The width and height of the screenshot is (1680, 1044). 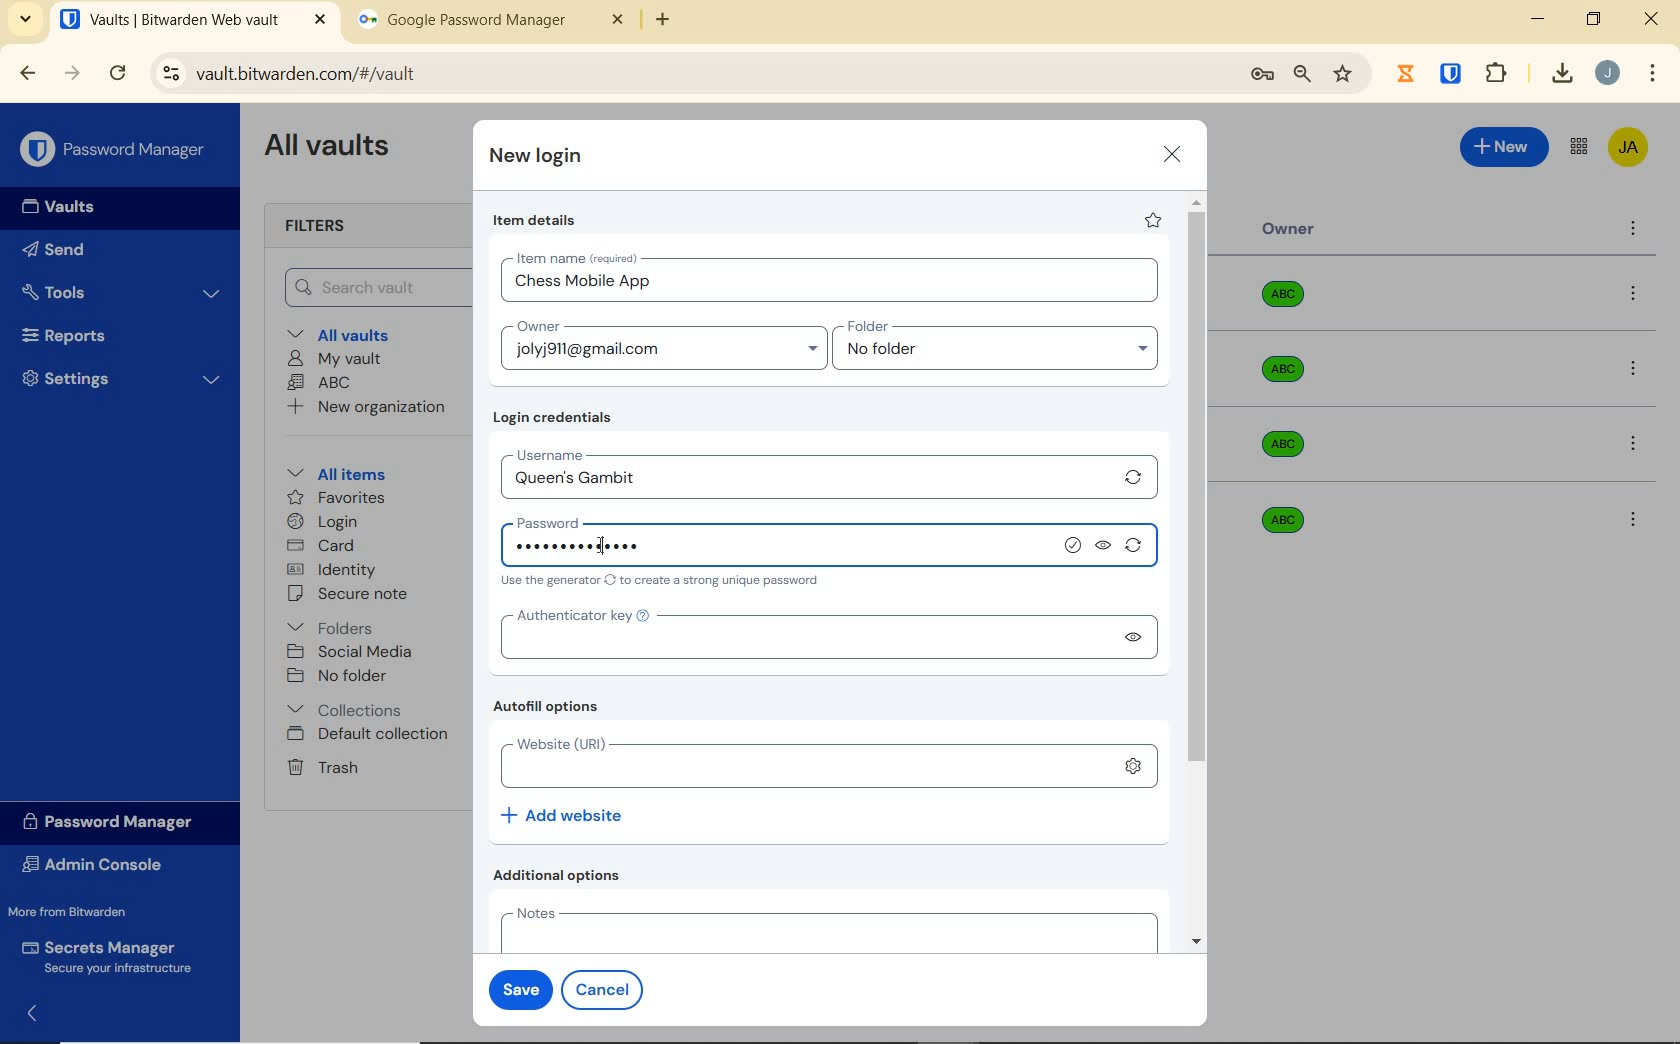 What do you see at coordinates (1138, 549) in the screenshot?
I see `generate` at bounding box center [1138, 549].